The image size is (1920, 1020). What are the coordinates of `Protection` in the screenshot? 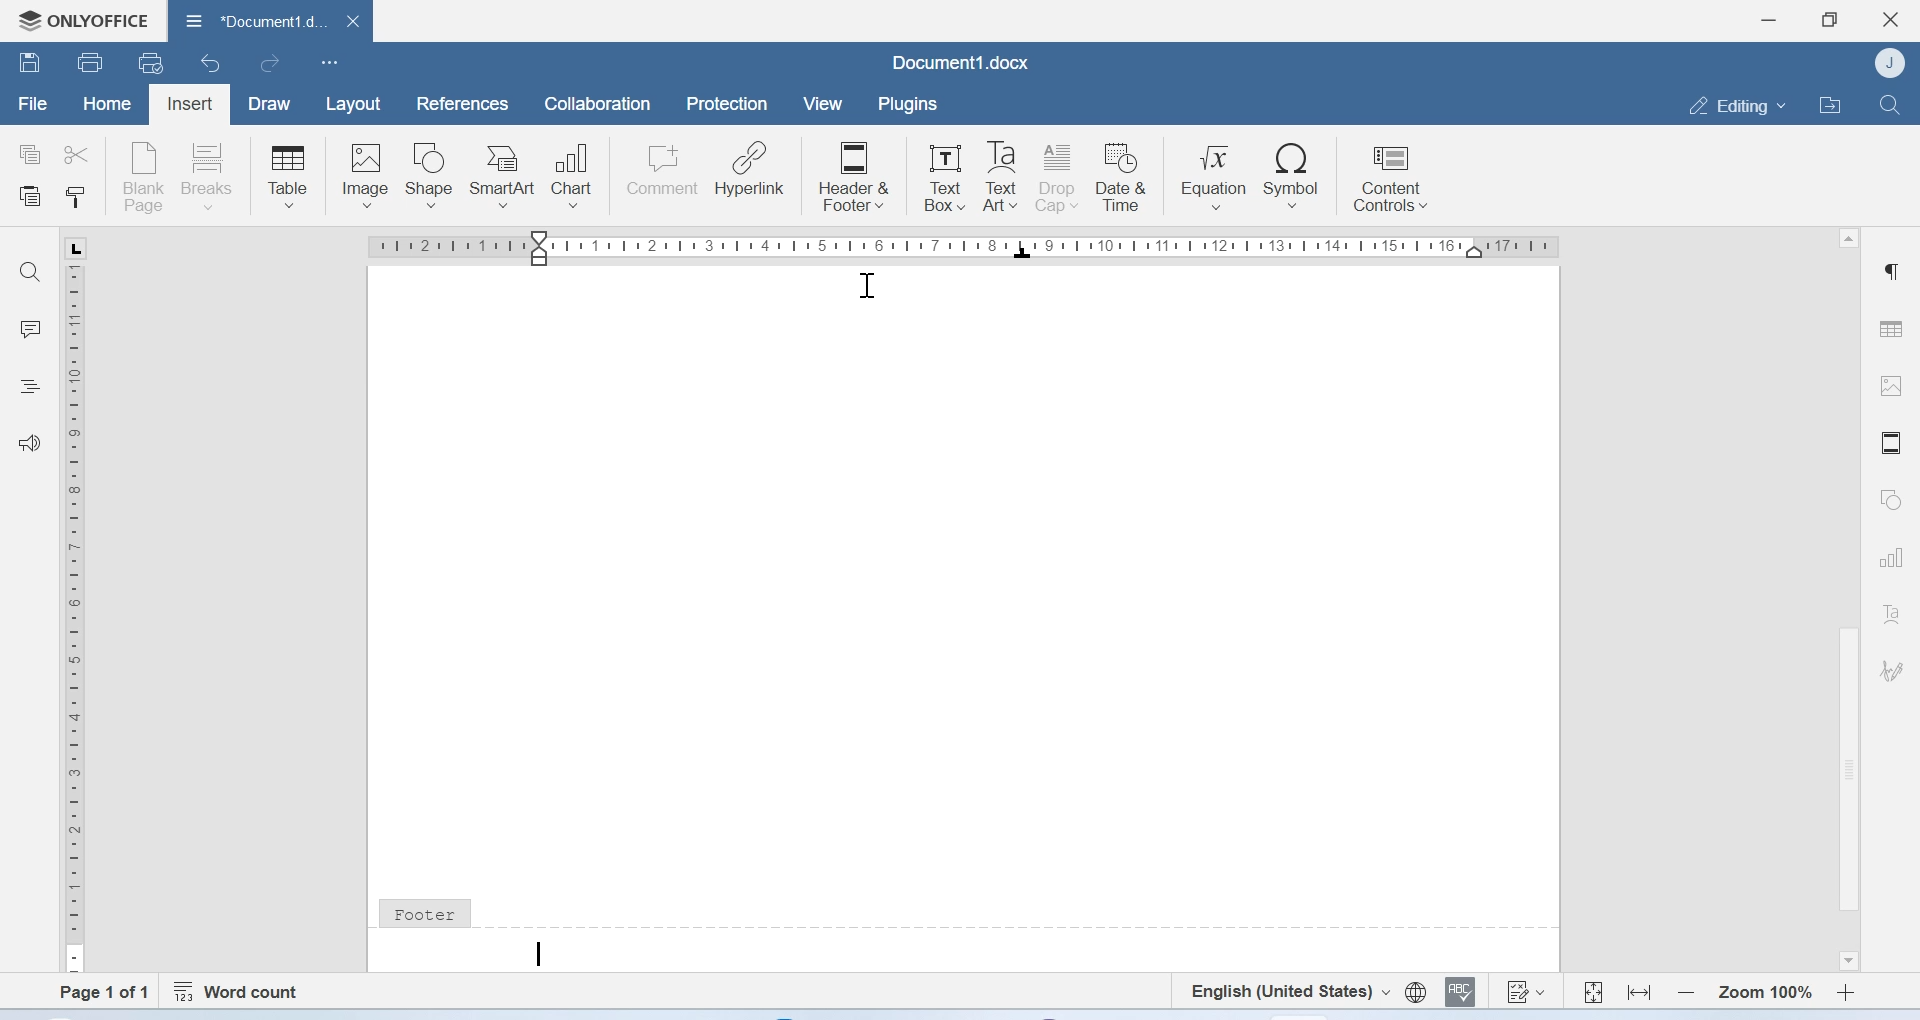 It's located at (729, 105).